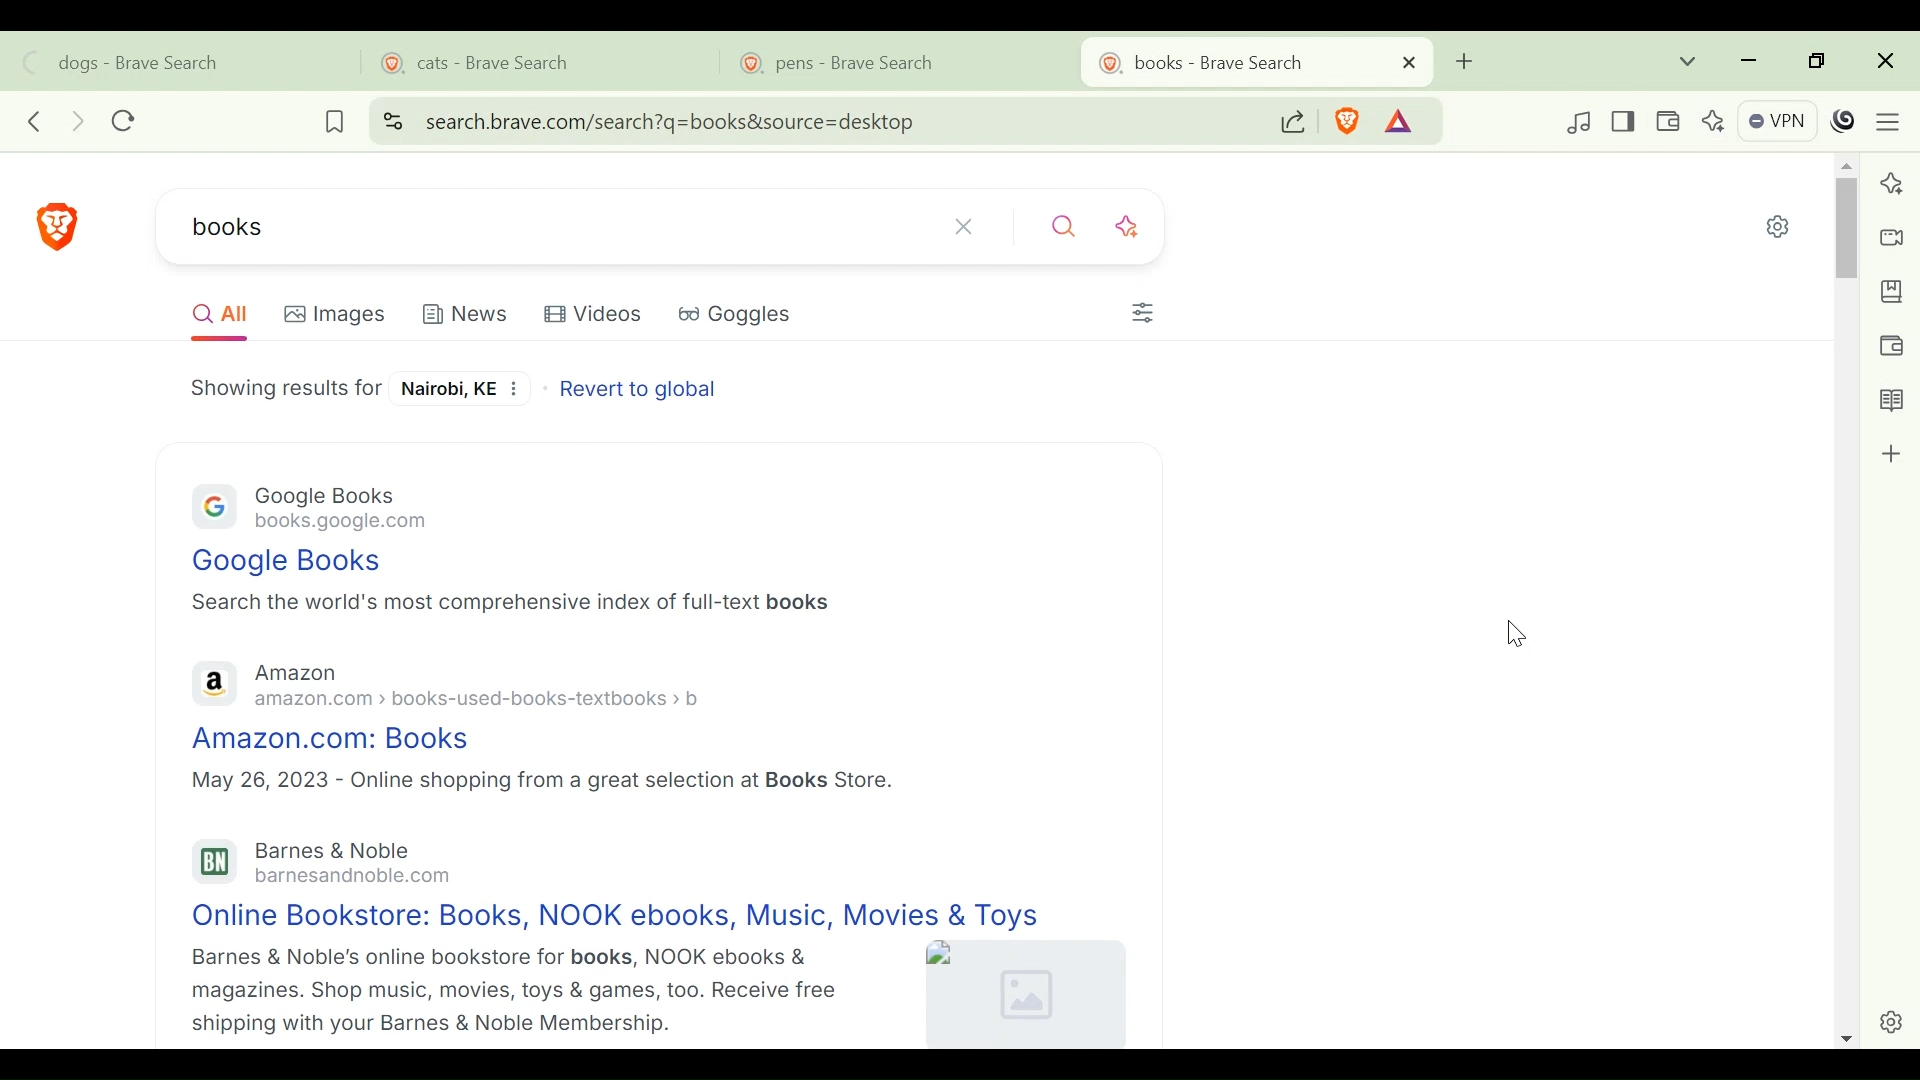 This screenshot has height=1080, width=1920. What do you see at coordinates (1748, 59) in the screenshot?
I see `minimize` at bounding box center [1748, 59].